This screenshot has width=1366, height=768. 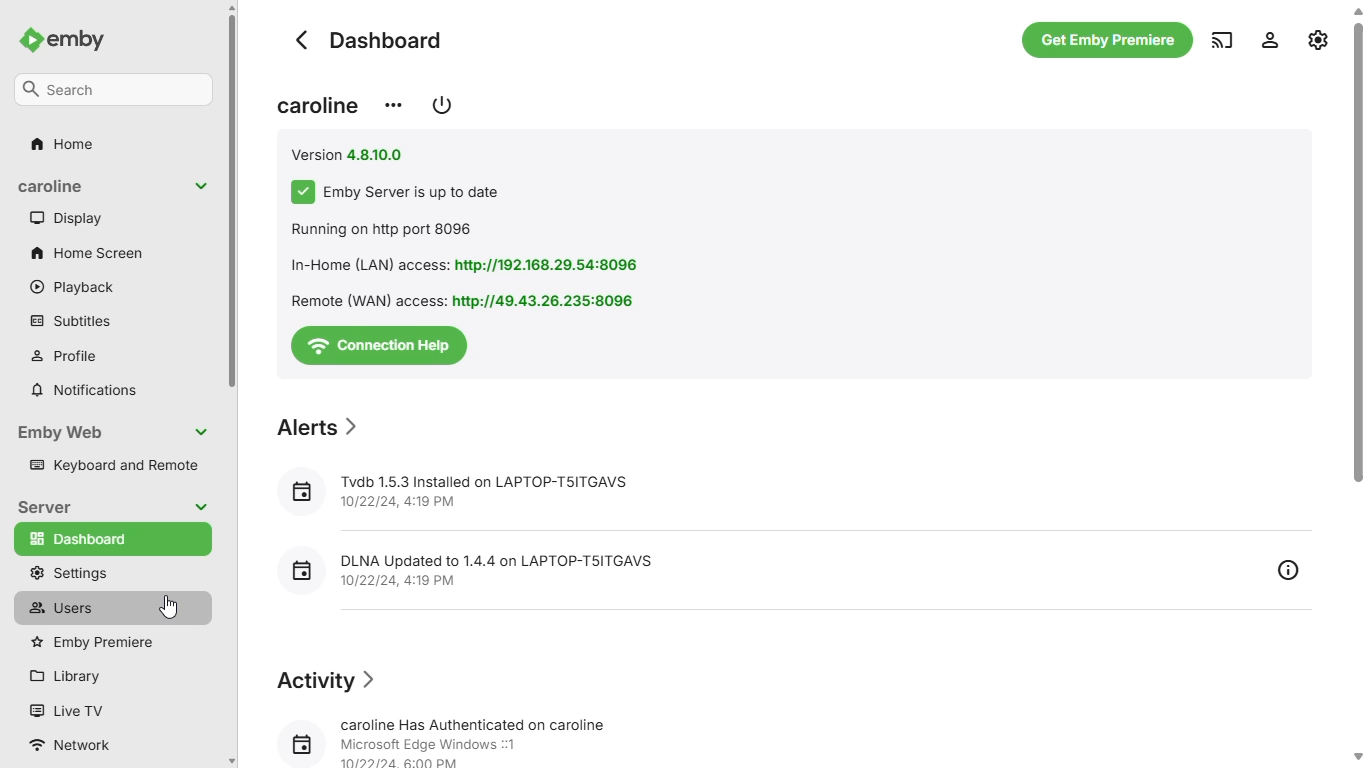 I want to click on home screen, so click(x=87, y=253).